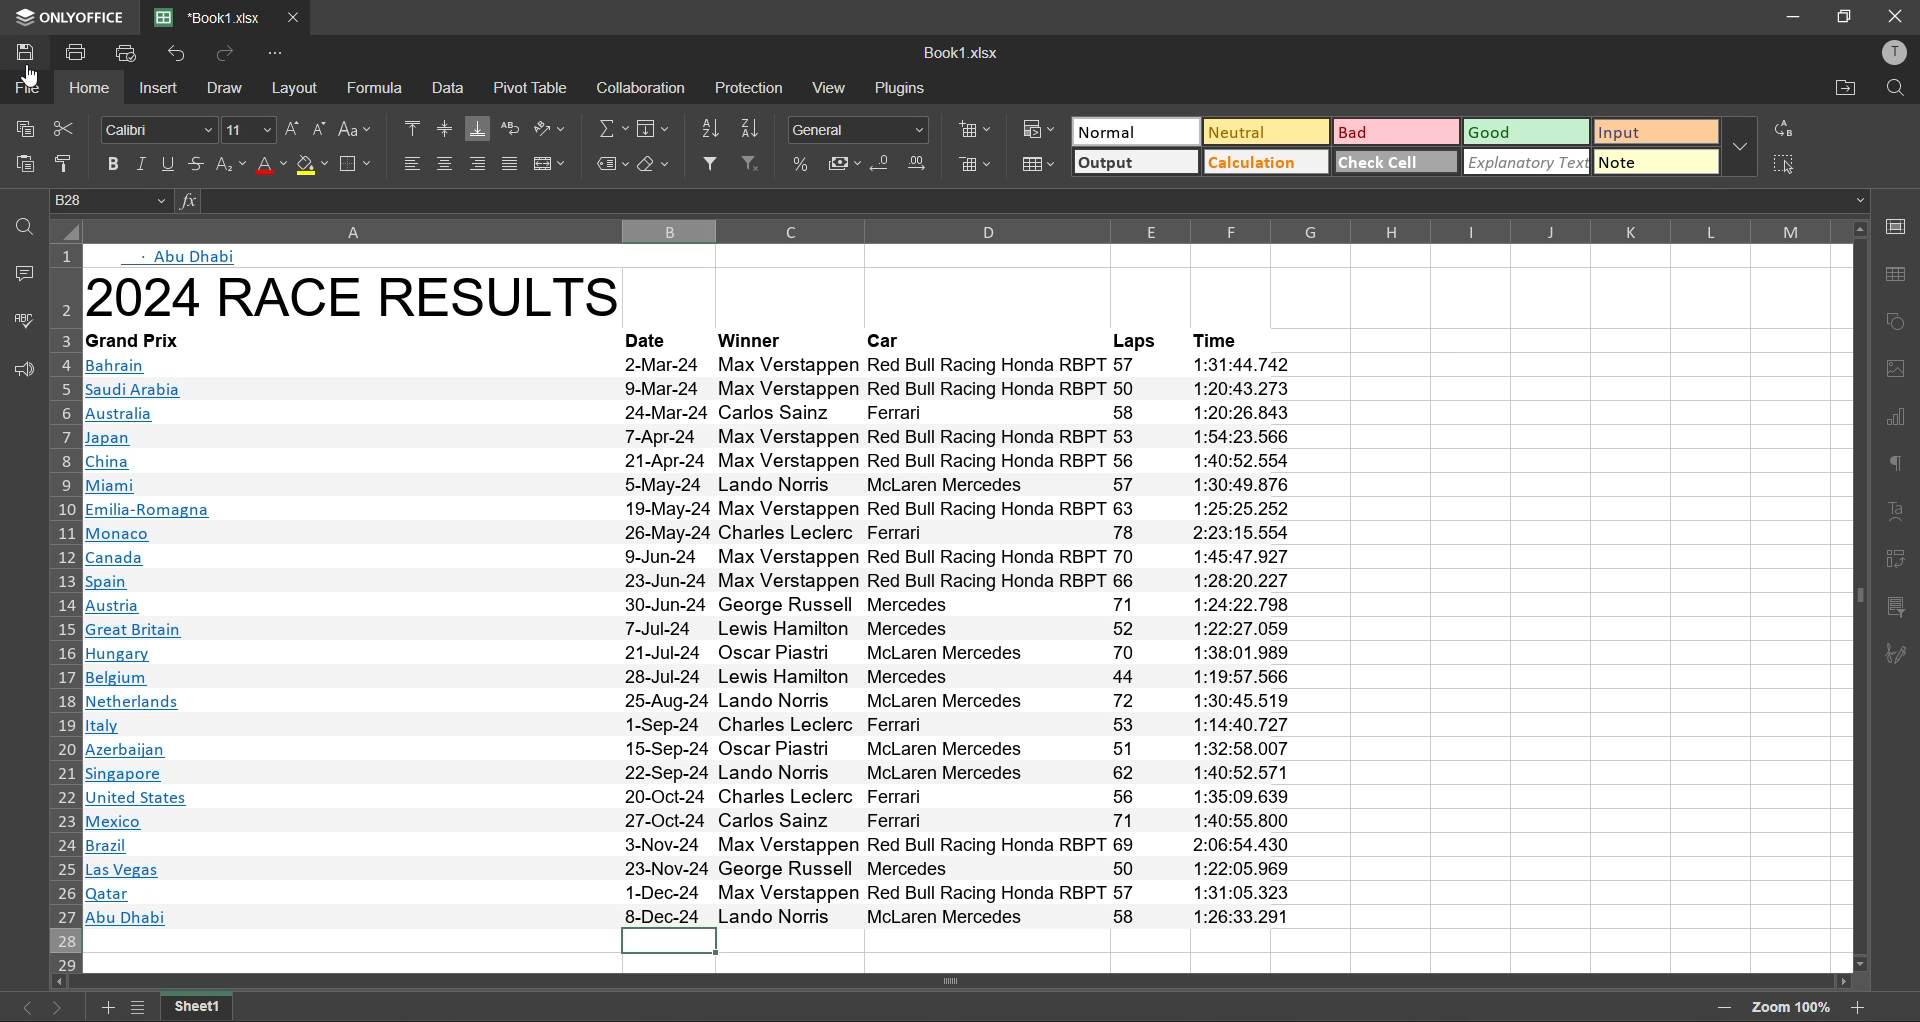 The width and height of the screenshot is (1920, 1022). What do you see at coordinates (700, 365) in the screenshot?
I see `Bahrain 2-Mar-24 Max Verstappen Red Bull Racing Honda RBPT 57 1:31:44.742` at bounding box center [700, 365].